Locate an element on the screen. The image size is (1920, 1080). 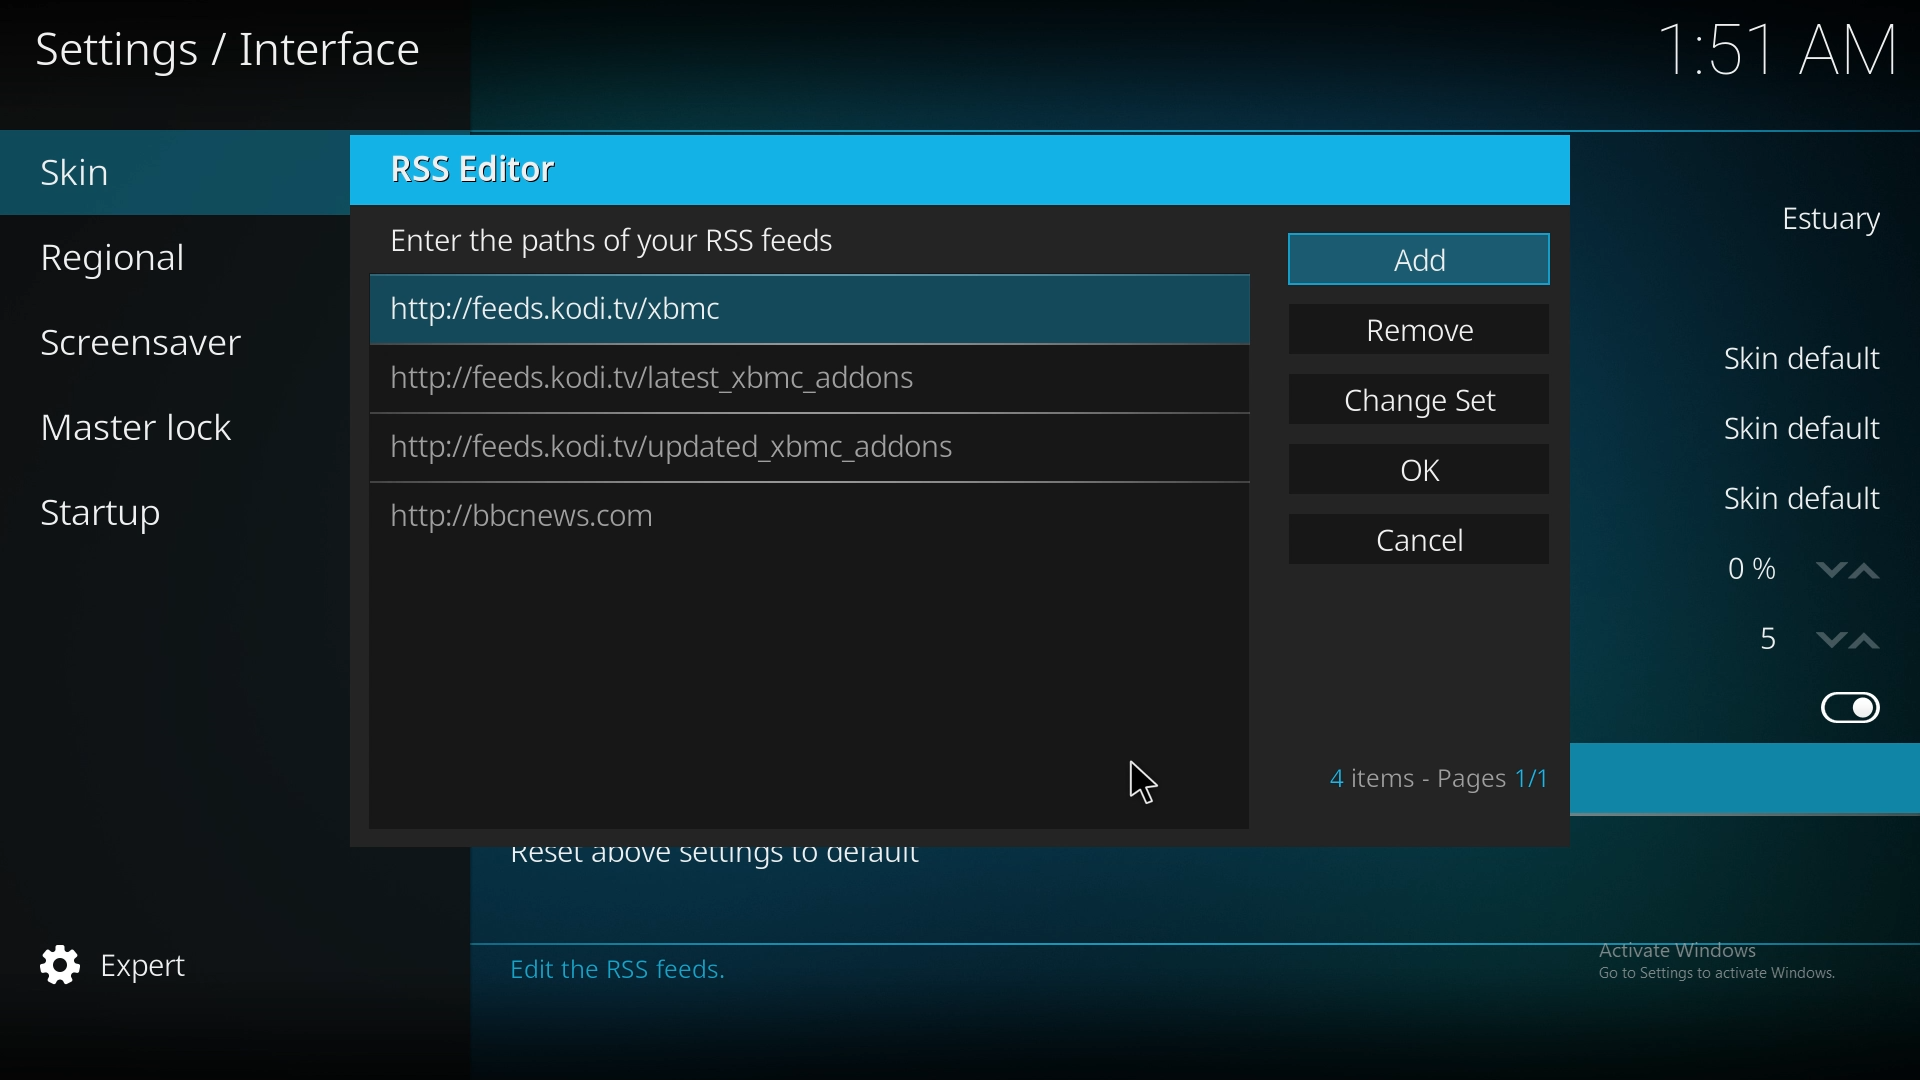
regional is located at coordinates (151, 254).